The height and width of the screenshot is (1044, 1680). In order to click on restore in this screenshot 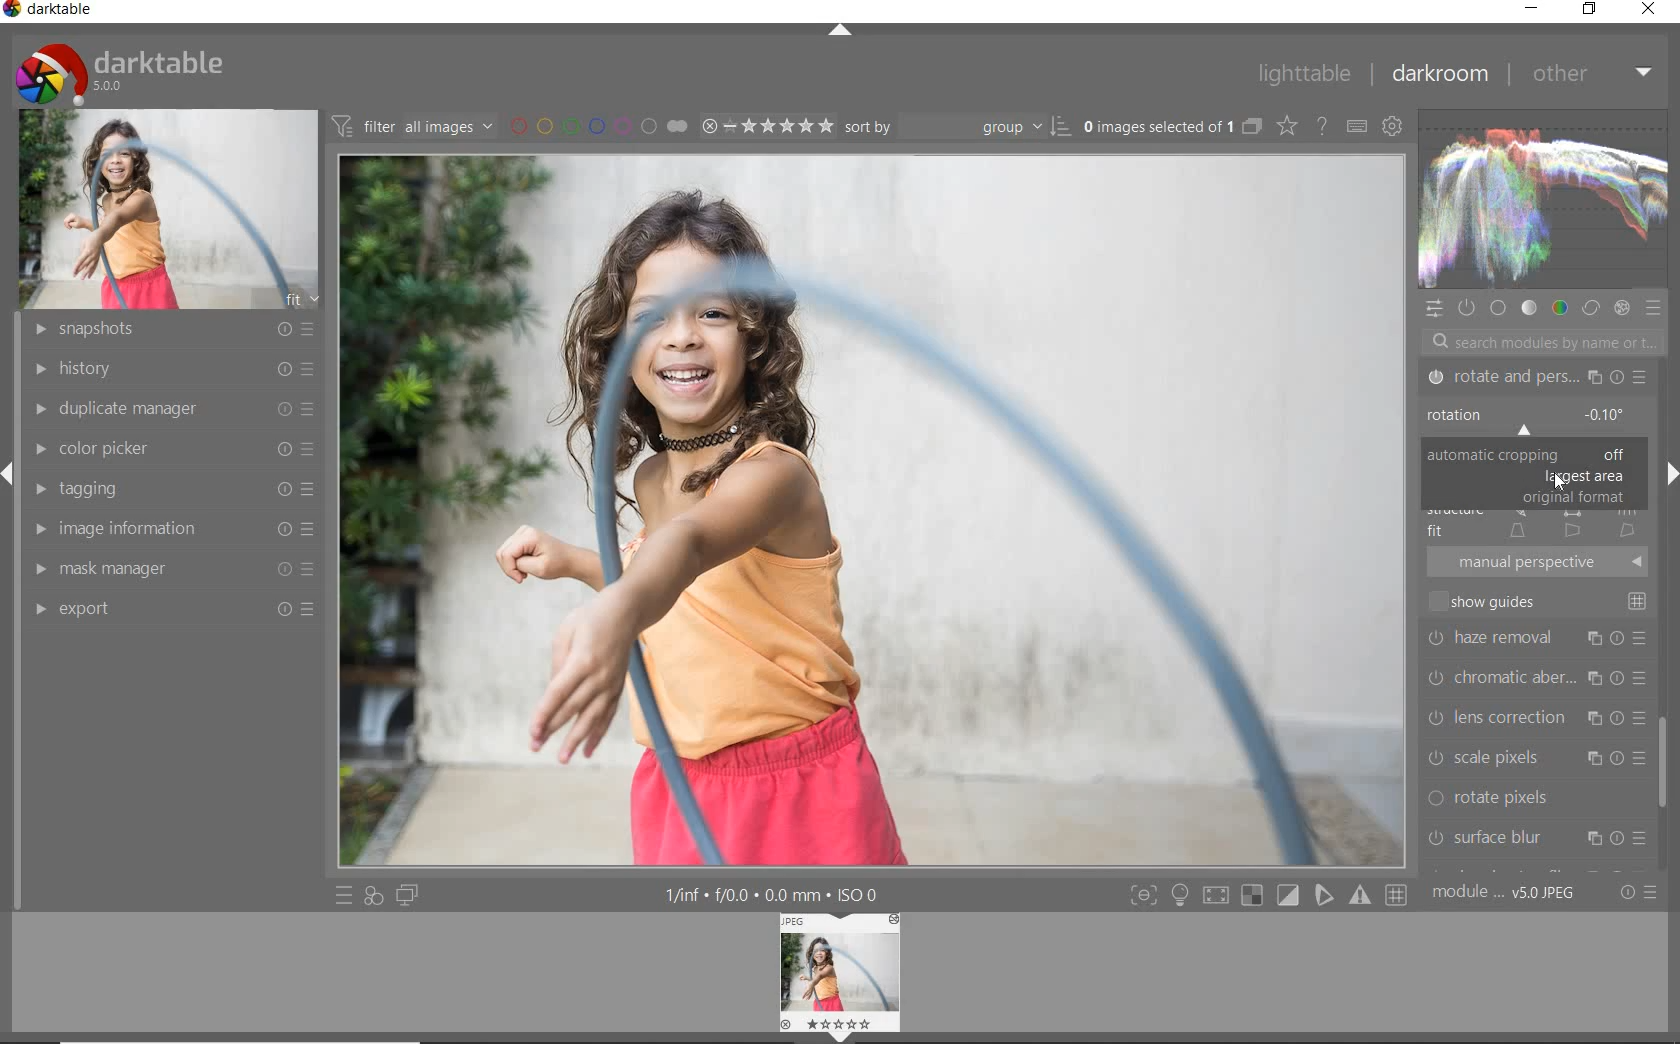, I will do `click(1592, 9)`.